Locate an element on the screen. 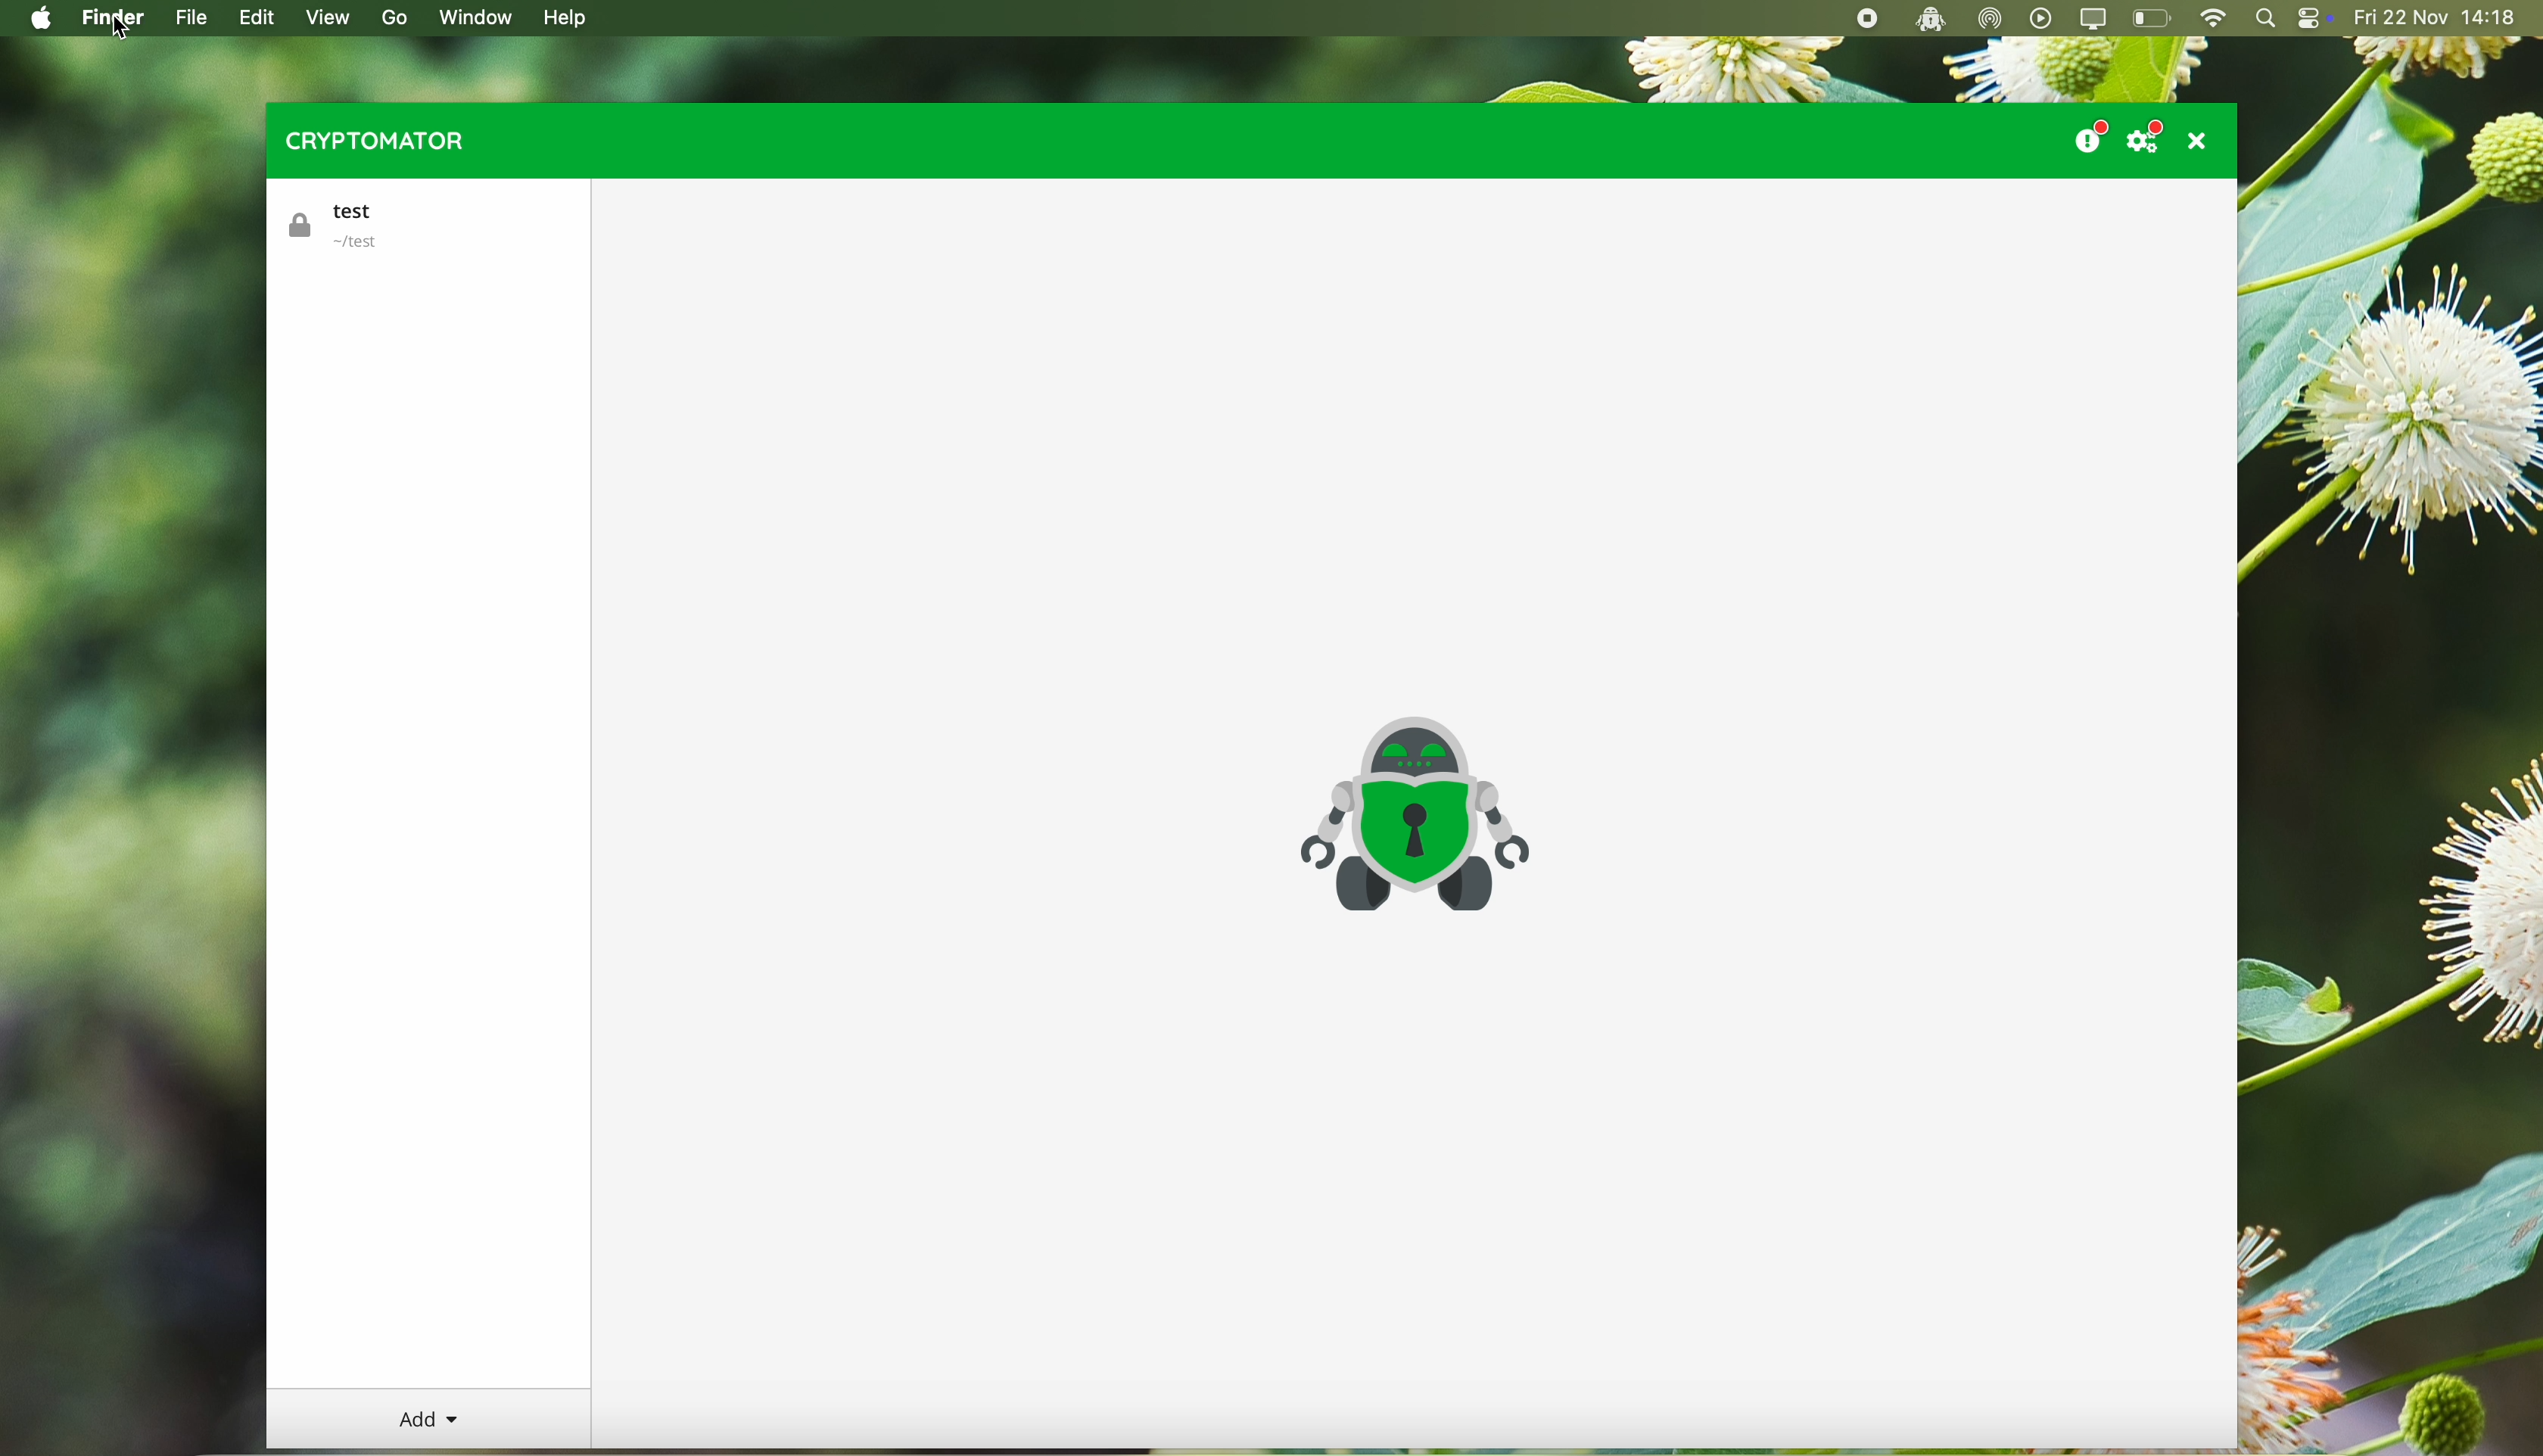 This screenshot has width=2543, height=1456. window is located at coordinates (483, 16).